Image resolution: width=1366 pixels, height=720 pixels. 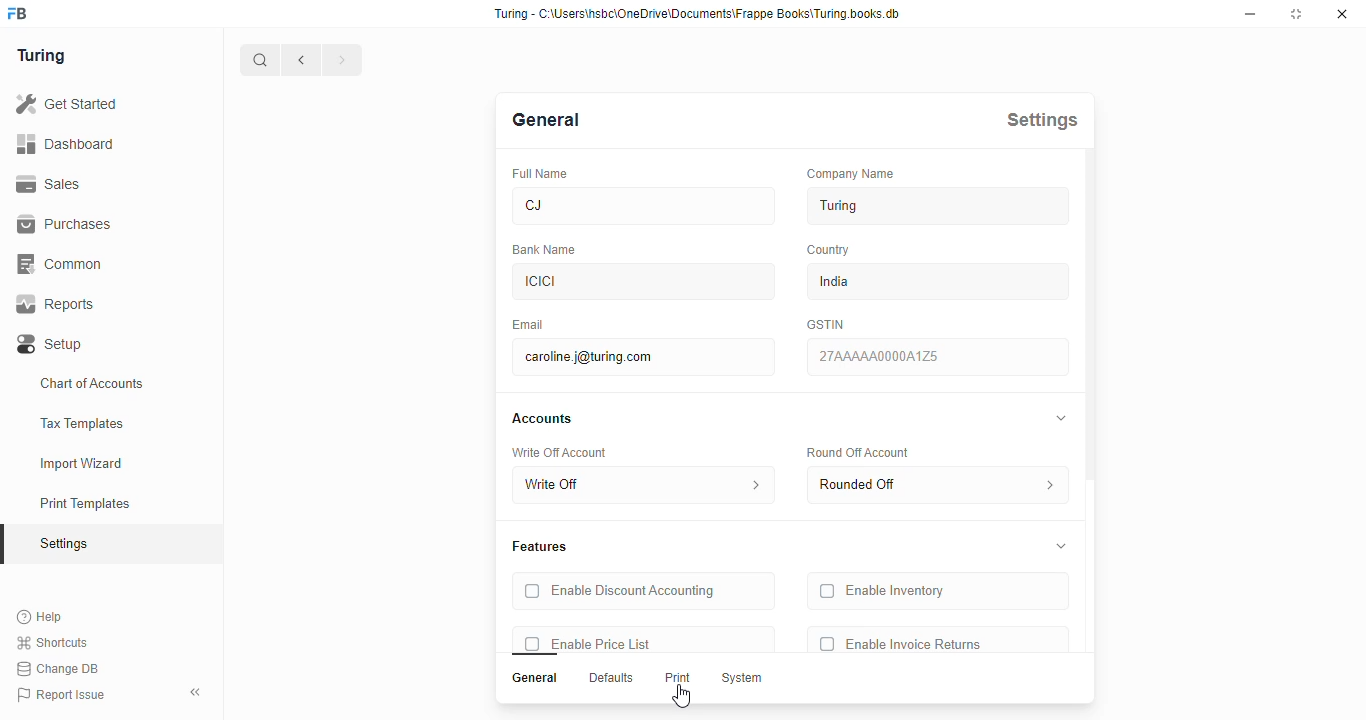 I want to click on Country, so click(x=828, y=249).